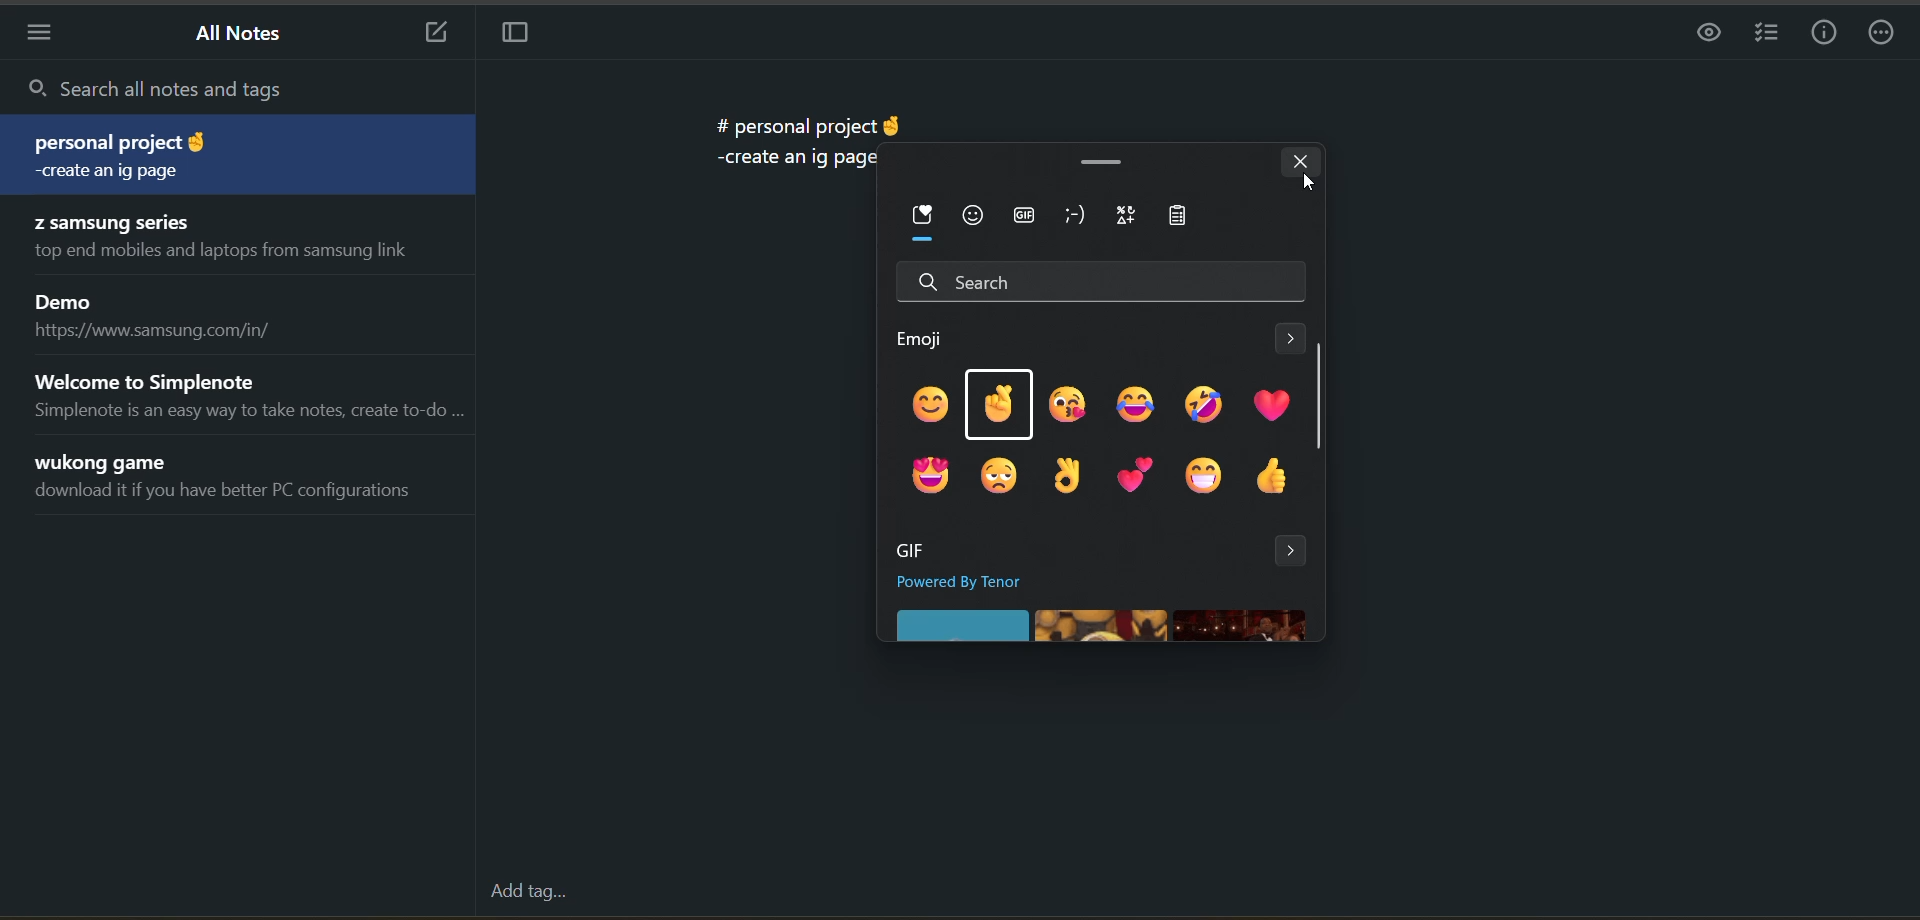  What do you see at coordinates (1294, 555) in the screenshot?
I see `see more` at bounding box center [1294, 555].